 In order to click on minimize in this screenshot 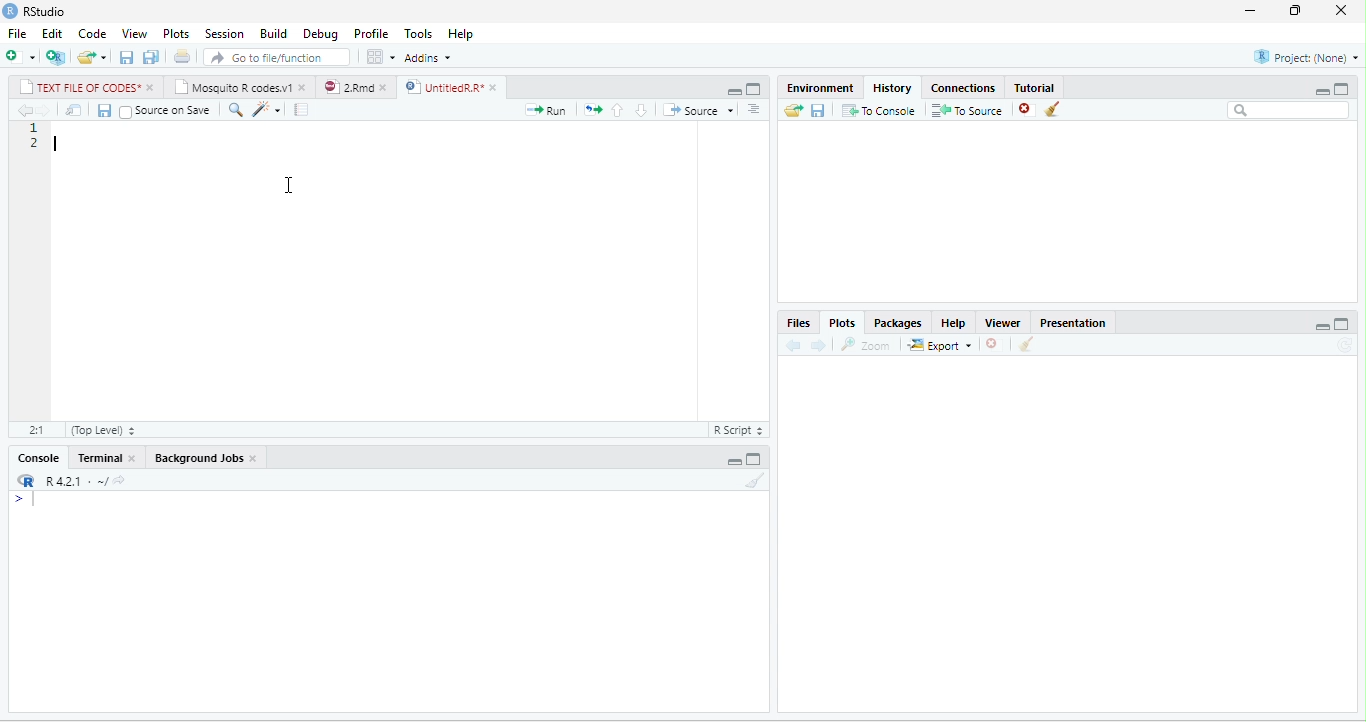, I will do `click(734, 461)`.